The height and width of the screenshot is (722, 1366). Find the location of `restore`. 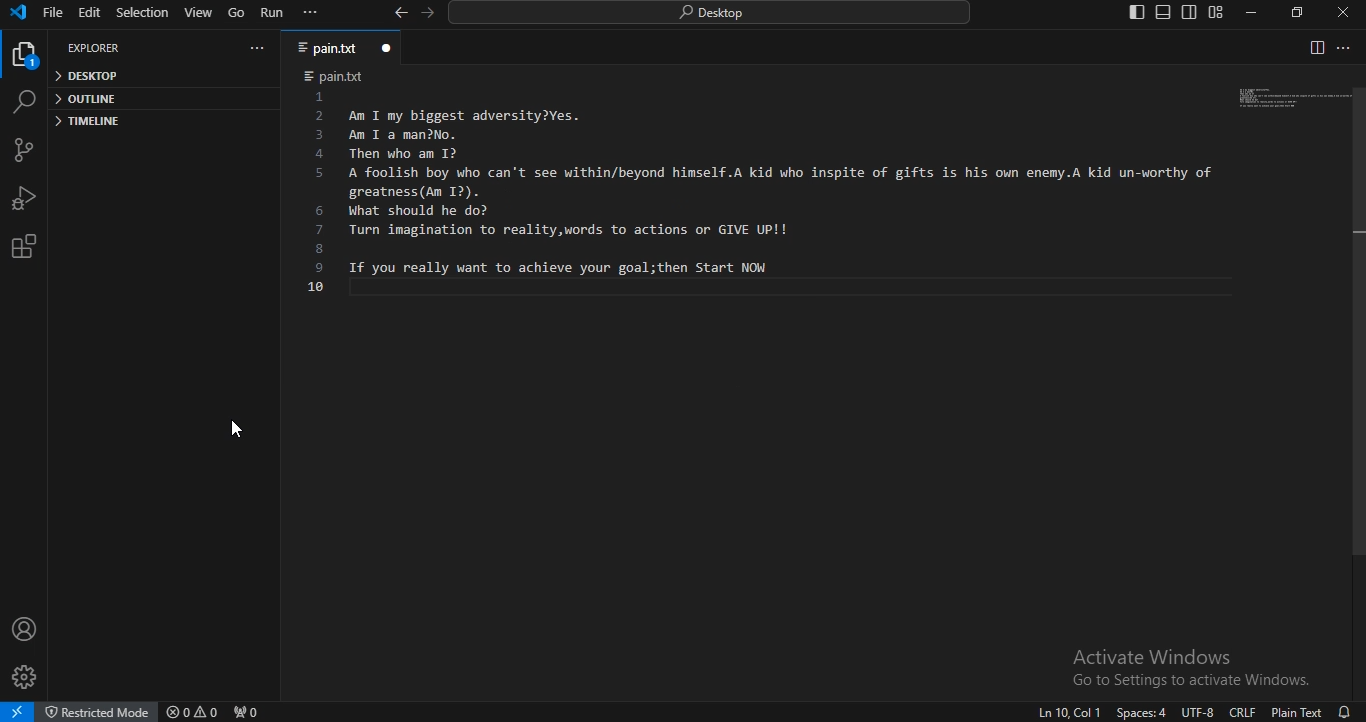

restore is located at coordinates (1301, 11).